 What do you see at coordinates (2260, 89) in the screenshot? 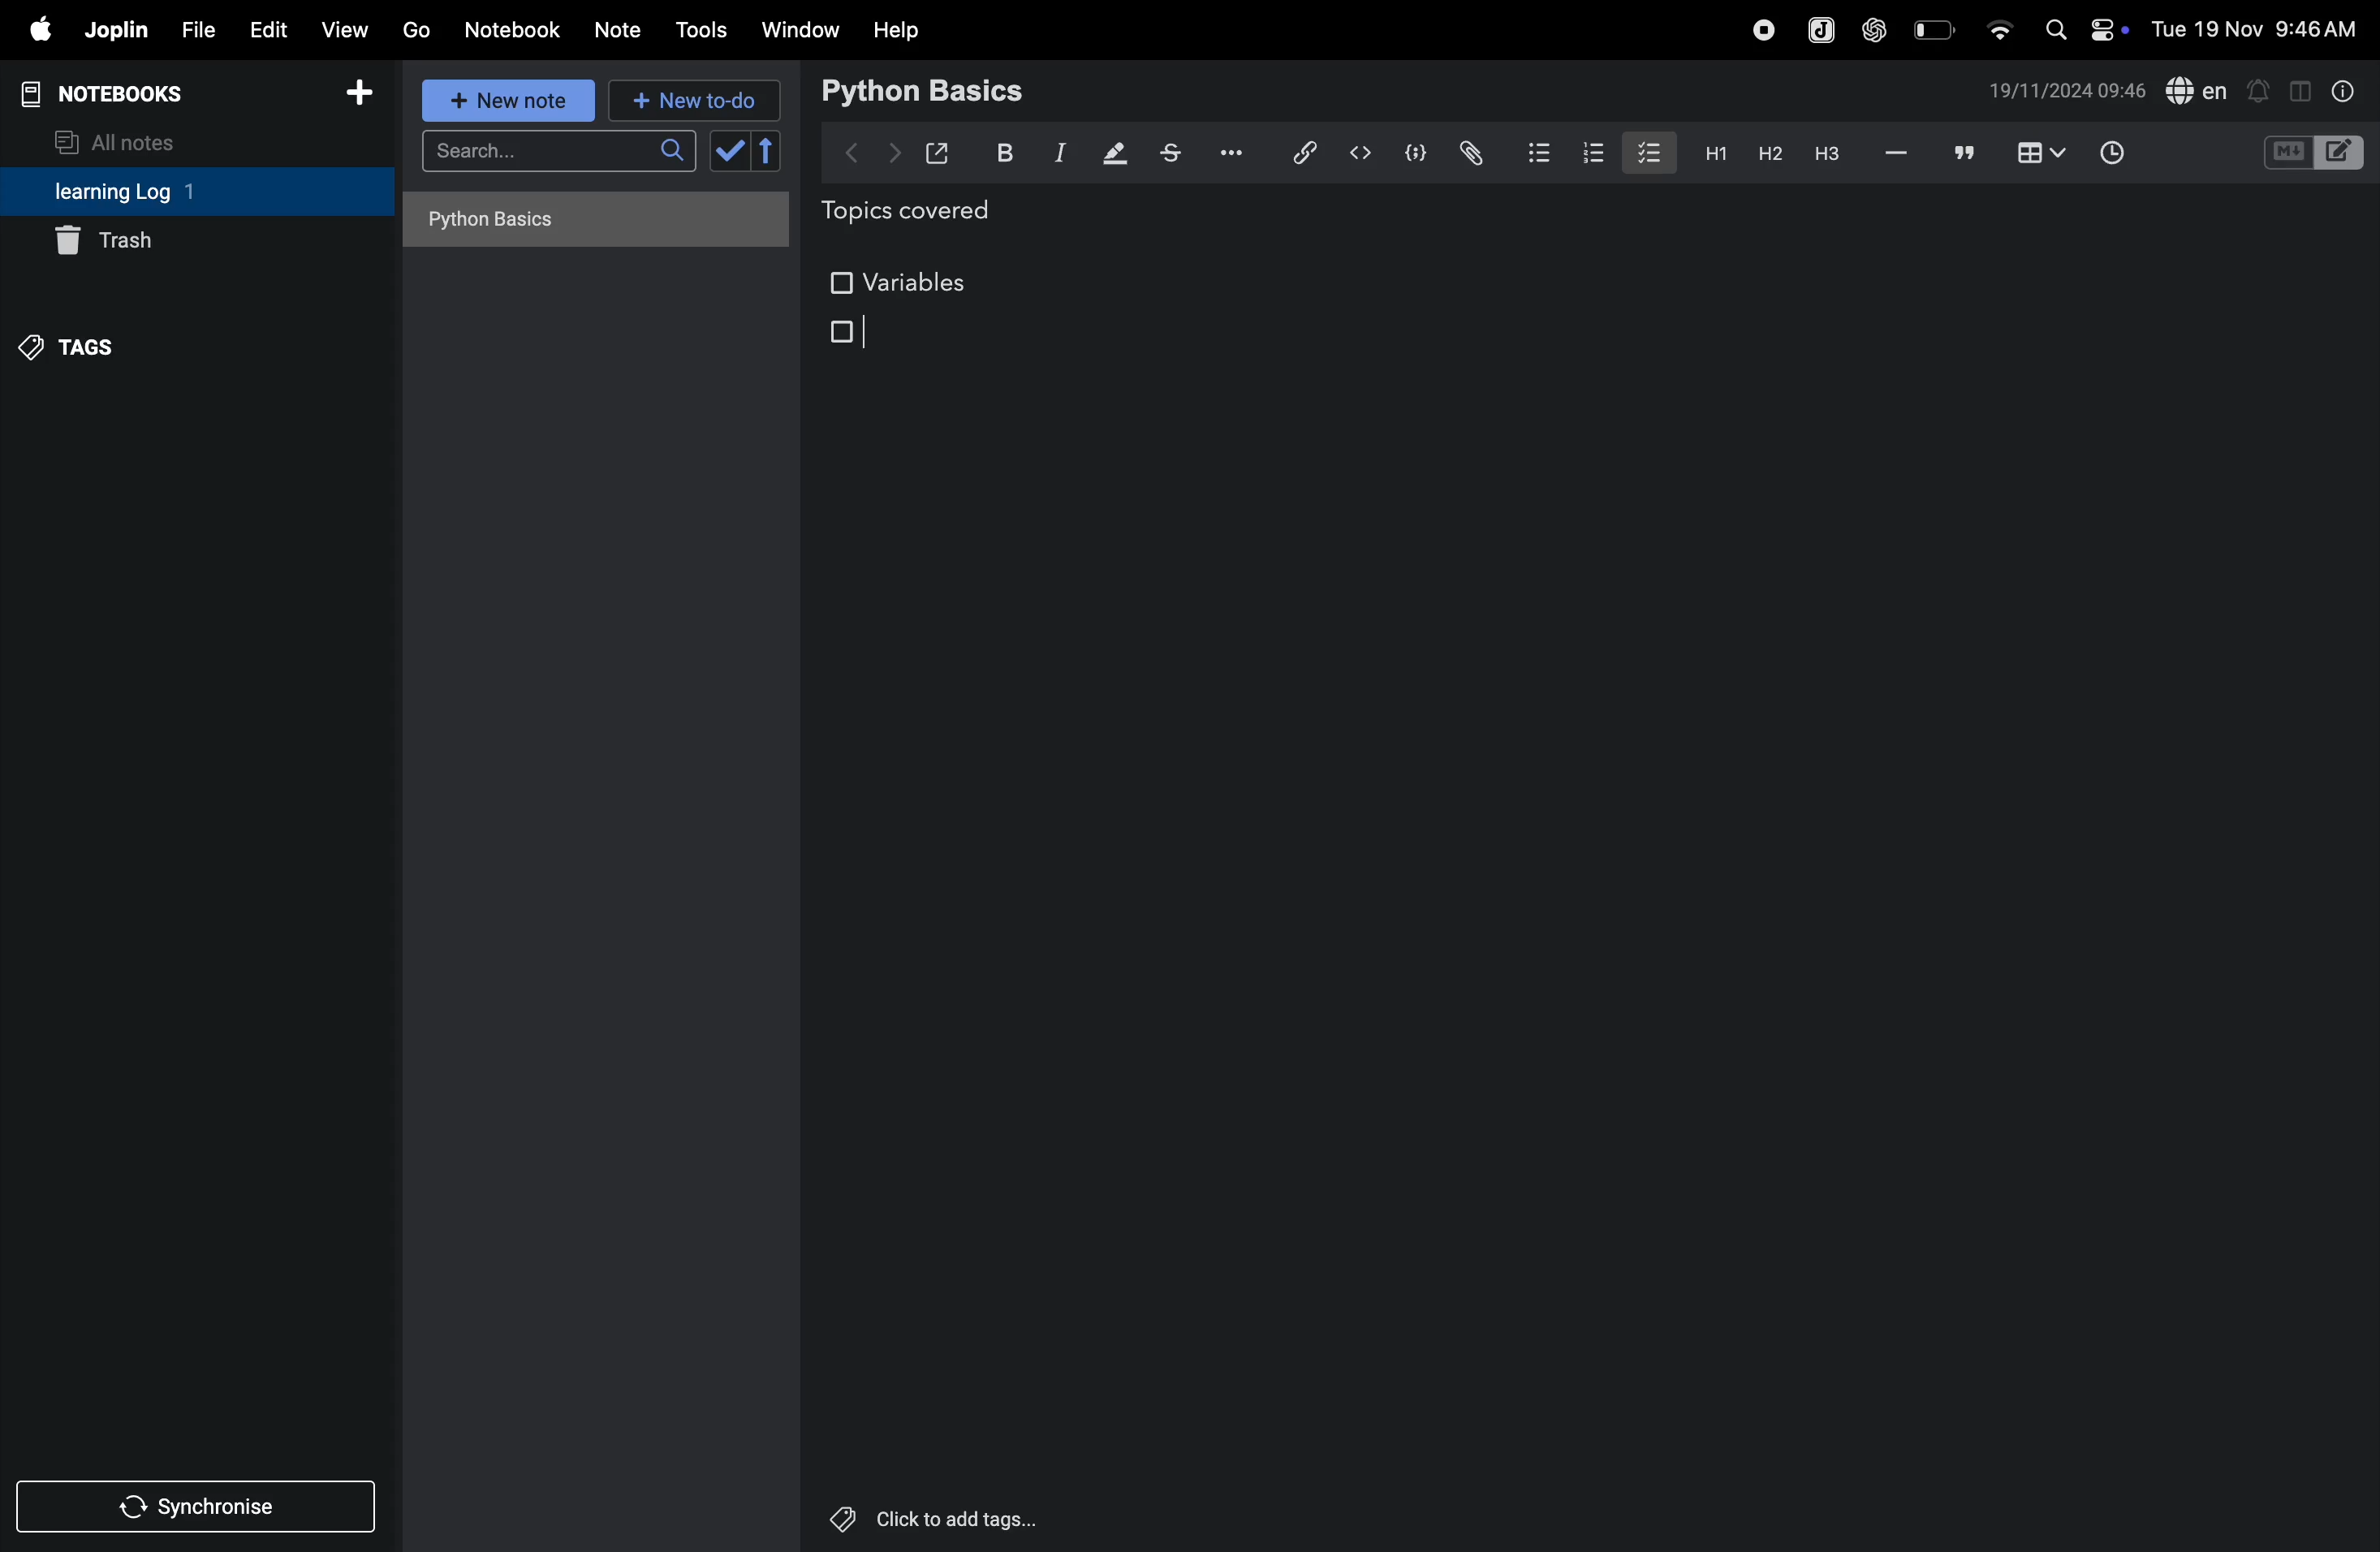
I see `alert` at bounding box center [2260, 89].